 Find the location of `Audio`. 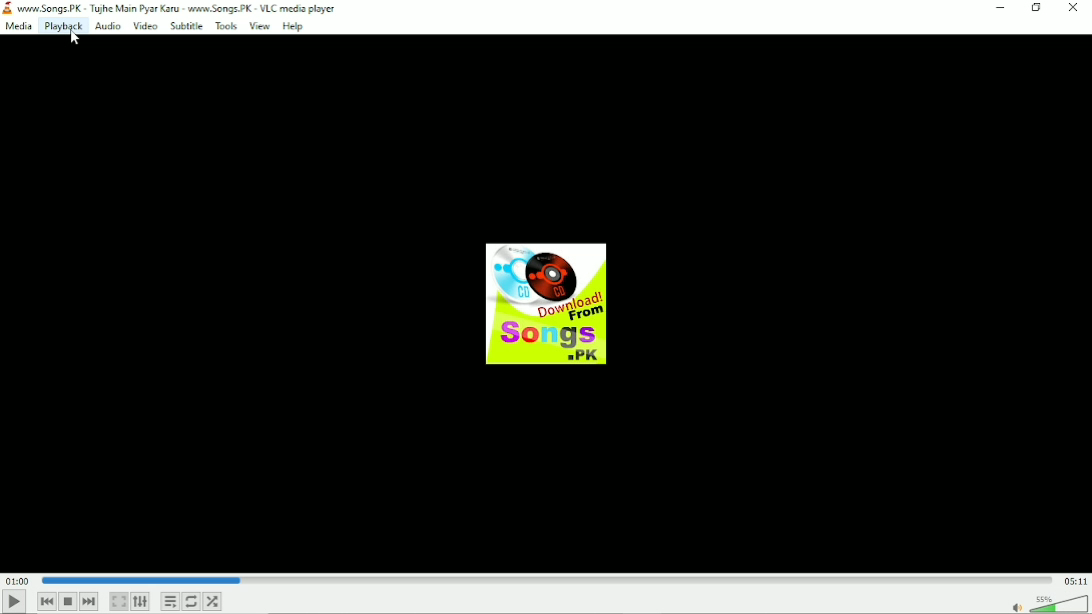

Audio is located at coordinates (107, 25).